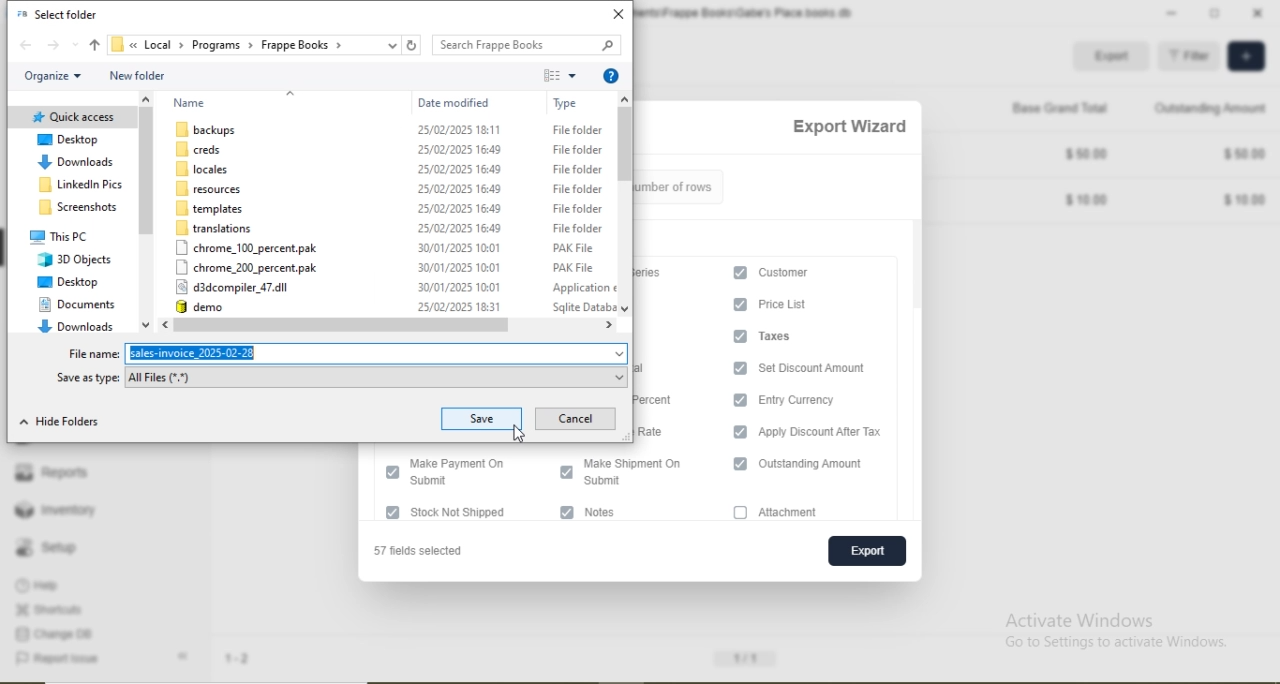 The width and height of the screenshot is (1280, 684). Describe the element at coordinates (58, 634) in the screenshot. I see `Change DB` at that location.